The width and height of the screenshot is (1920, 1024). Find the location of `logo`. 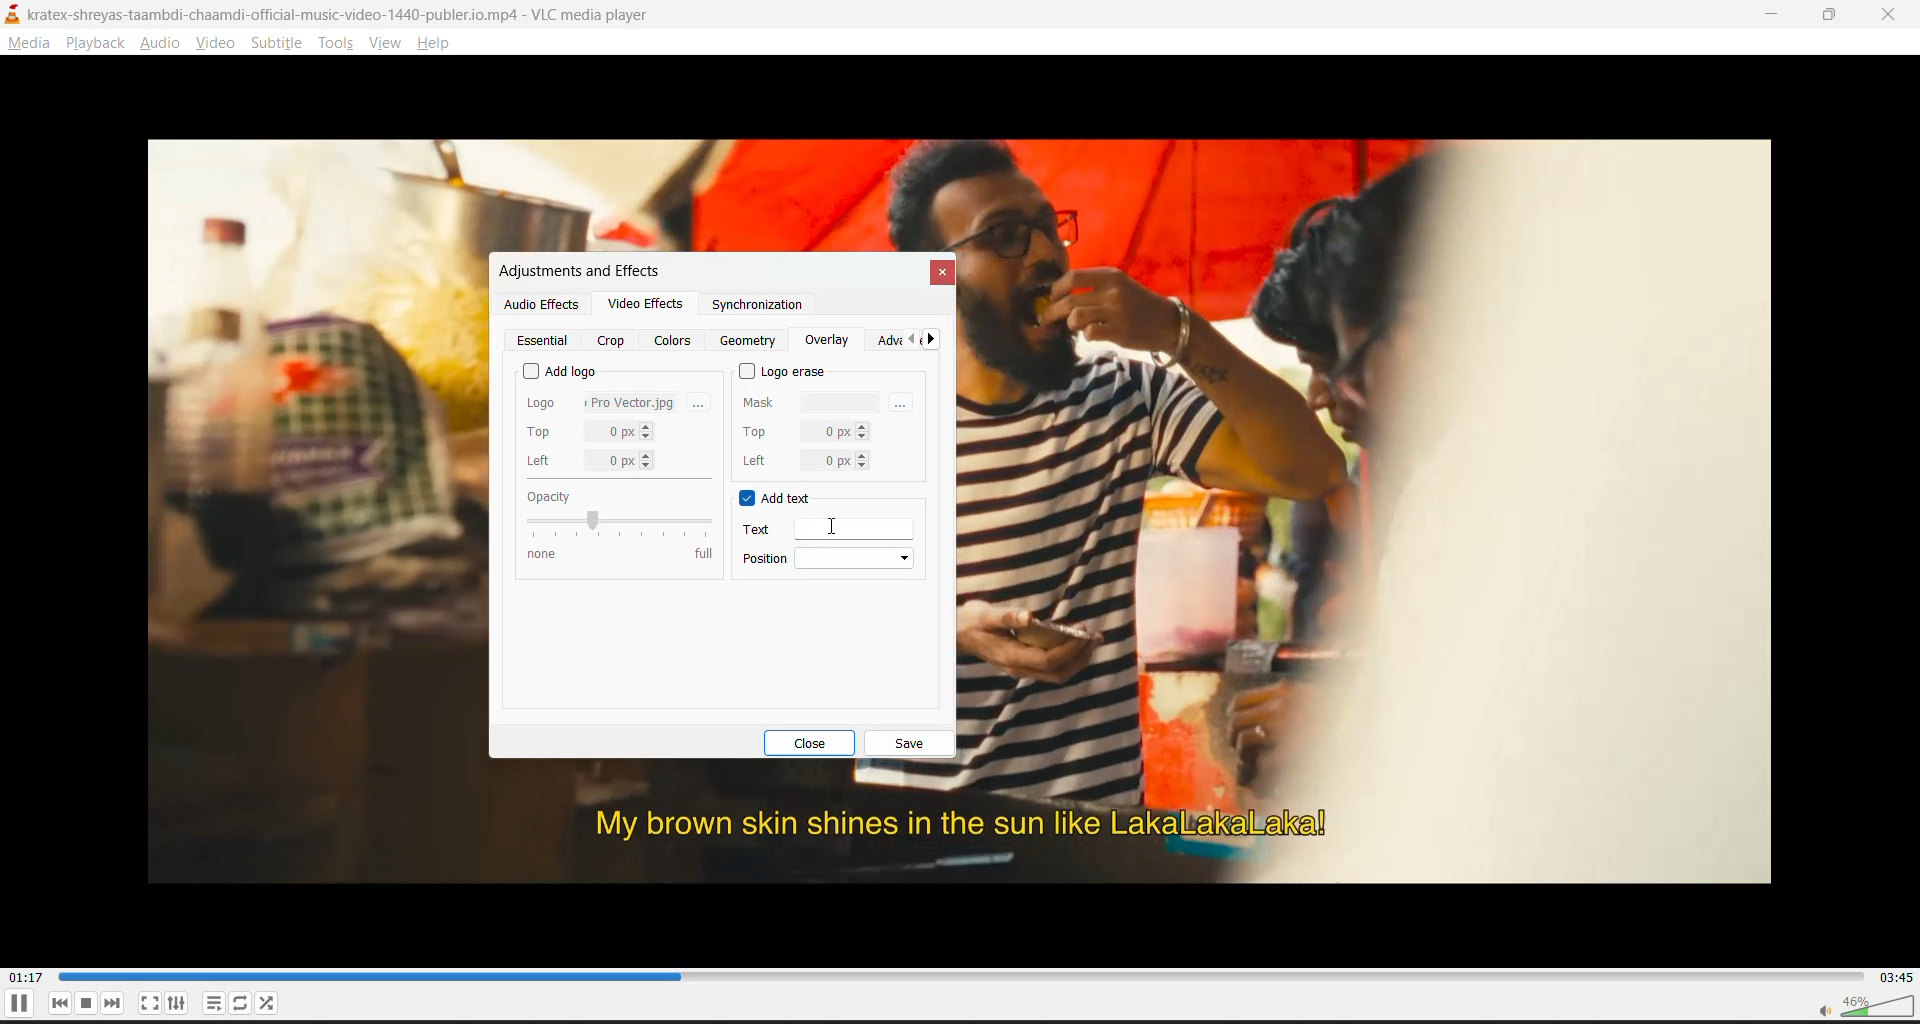

logo is located at coordinates (602, 400).